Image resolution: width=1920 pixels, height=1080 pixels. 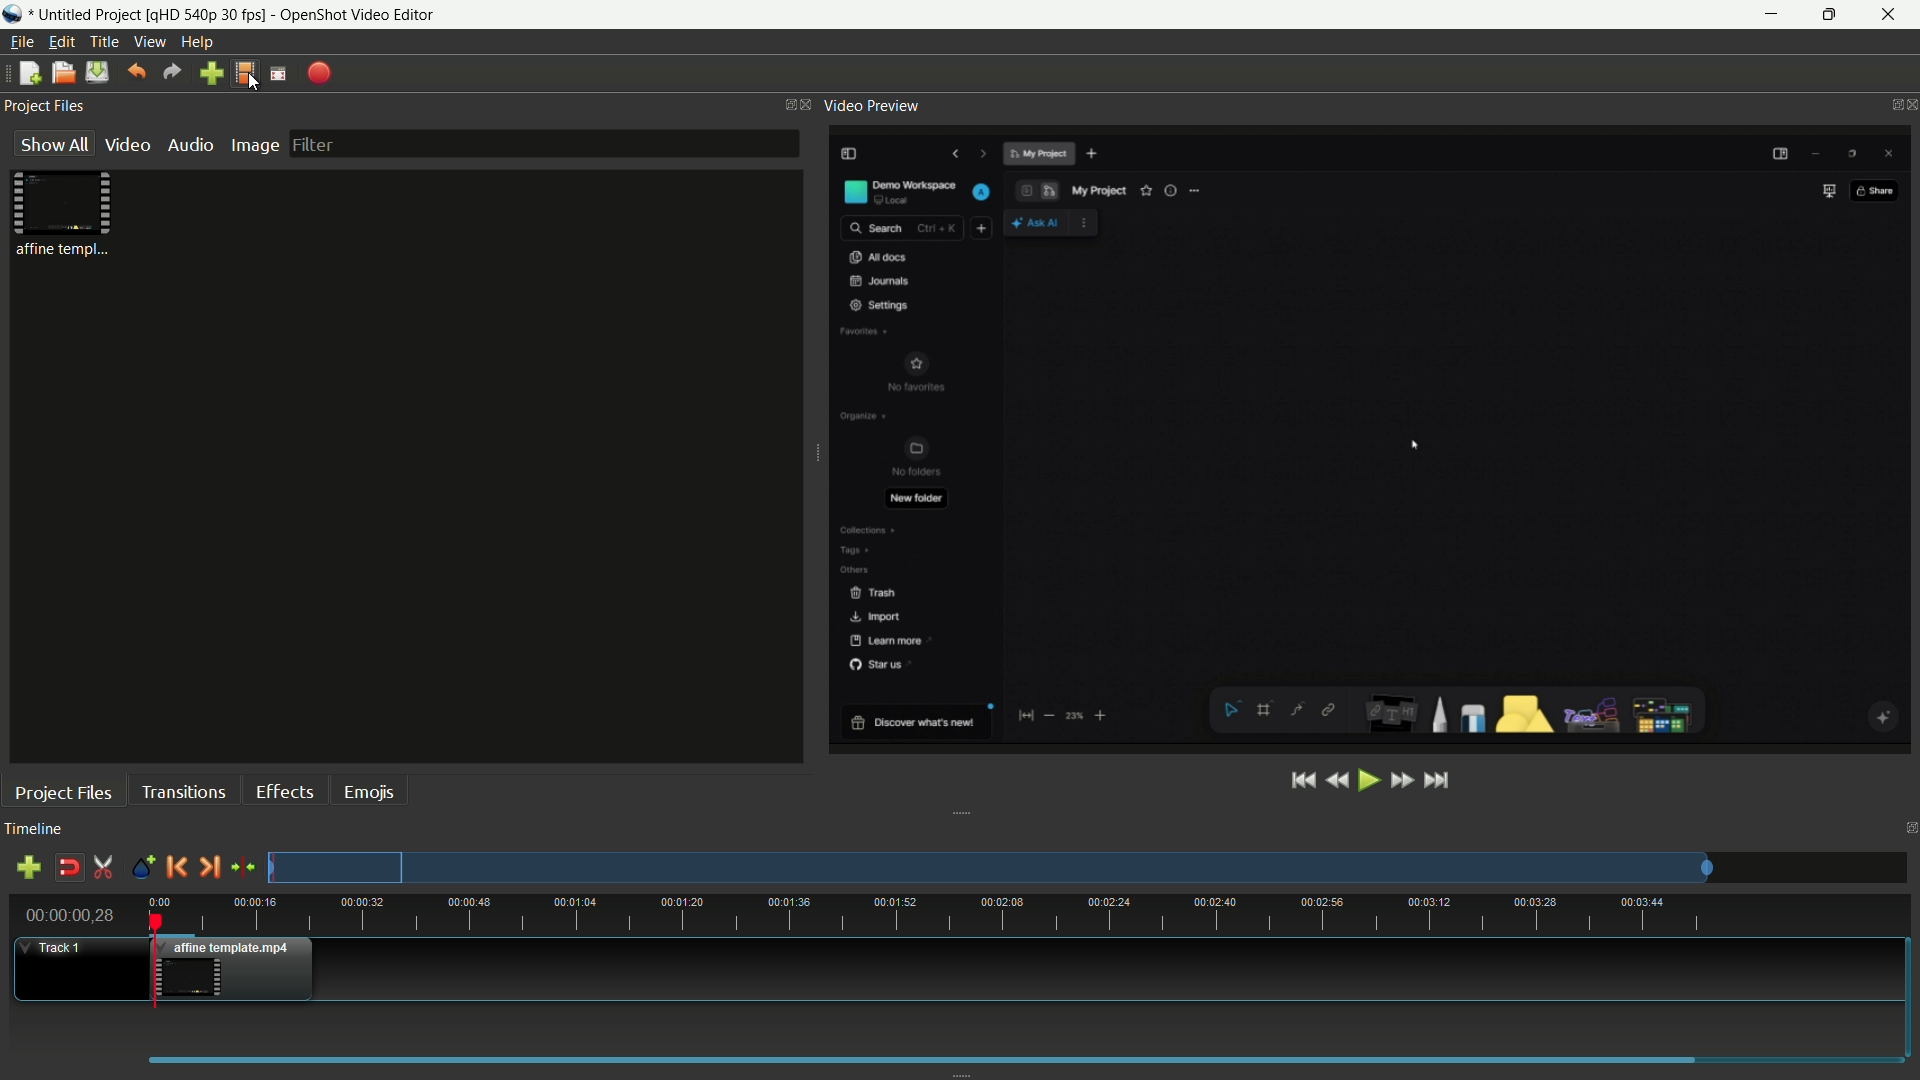 What do you see at coordinates (176, 866) in the screenshot?
I see `previous marker` at bounding box center [176, 866].